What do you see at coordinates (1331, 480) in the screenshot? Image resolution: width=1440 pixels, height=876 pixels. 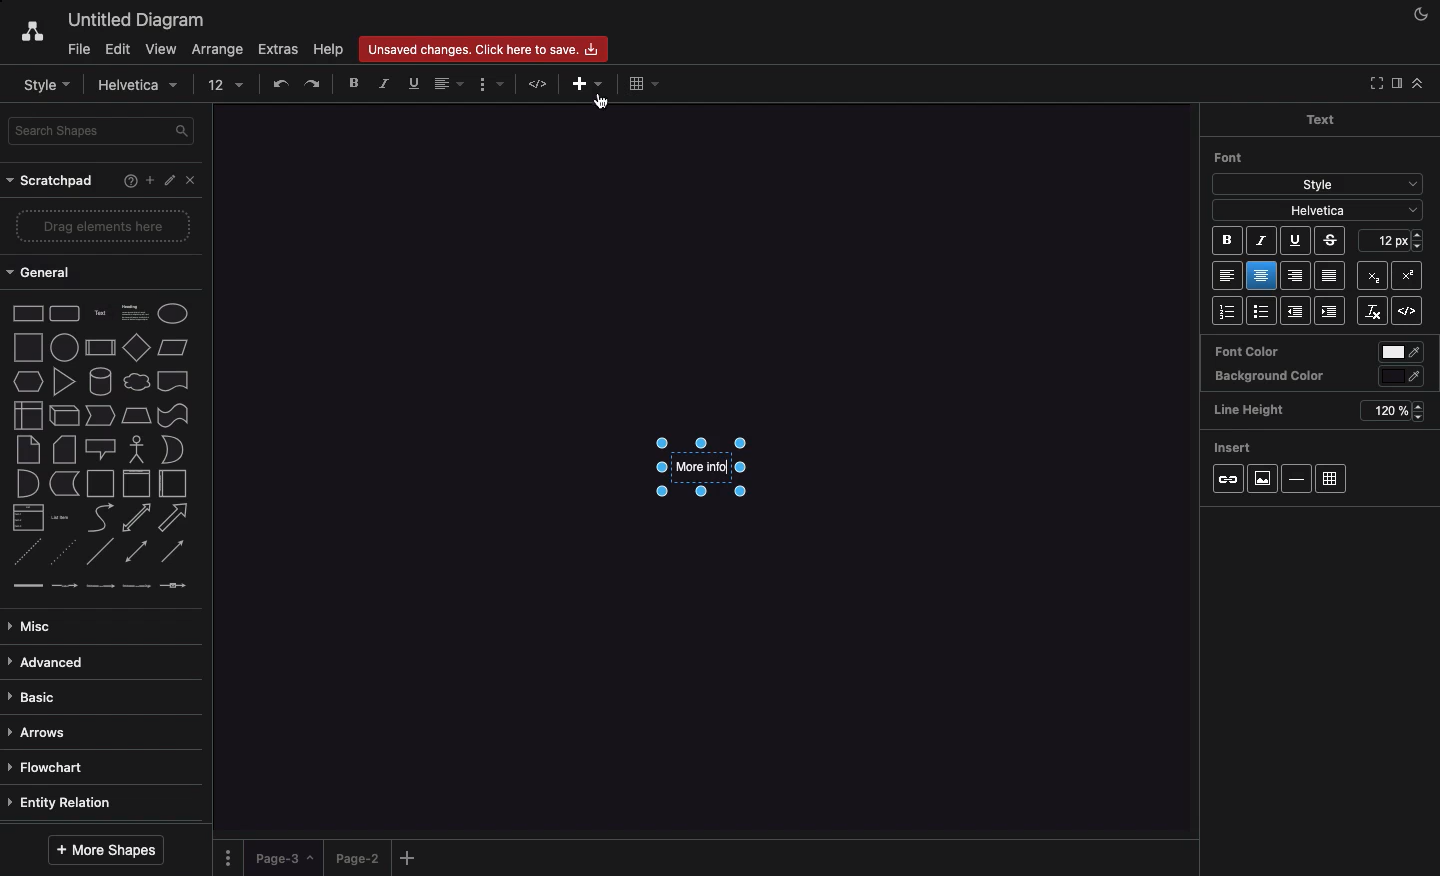 I see `Table` at bounding box center [1331, 480].